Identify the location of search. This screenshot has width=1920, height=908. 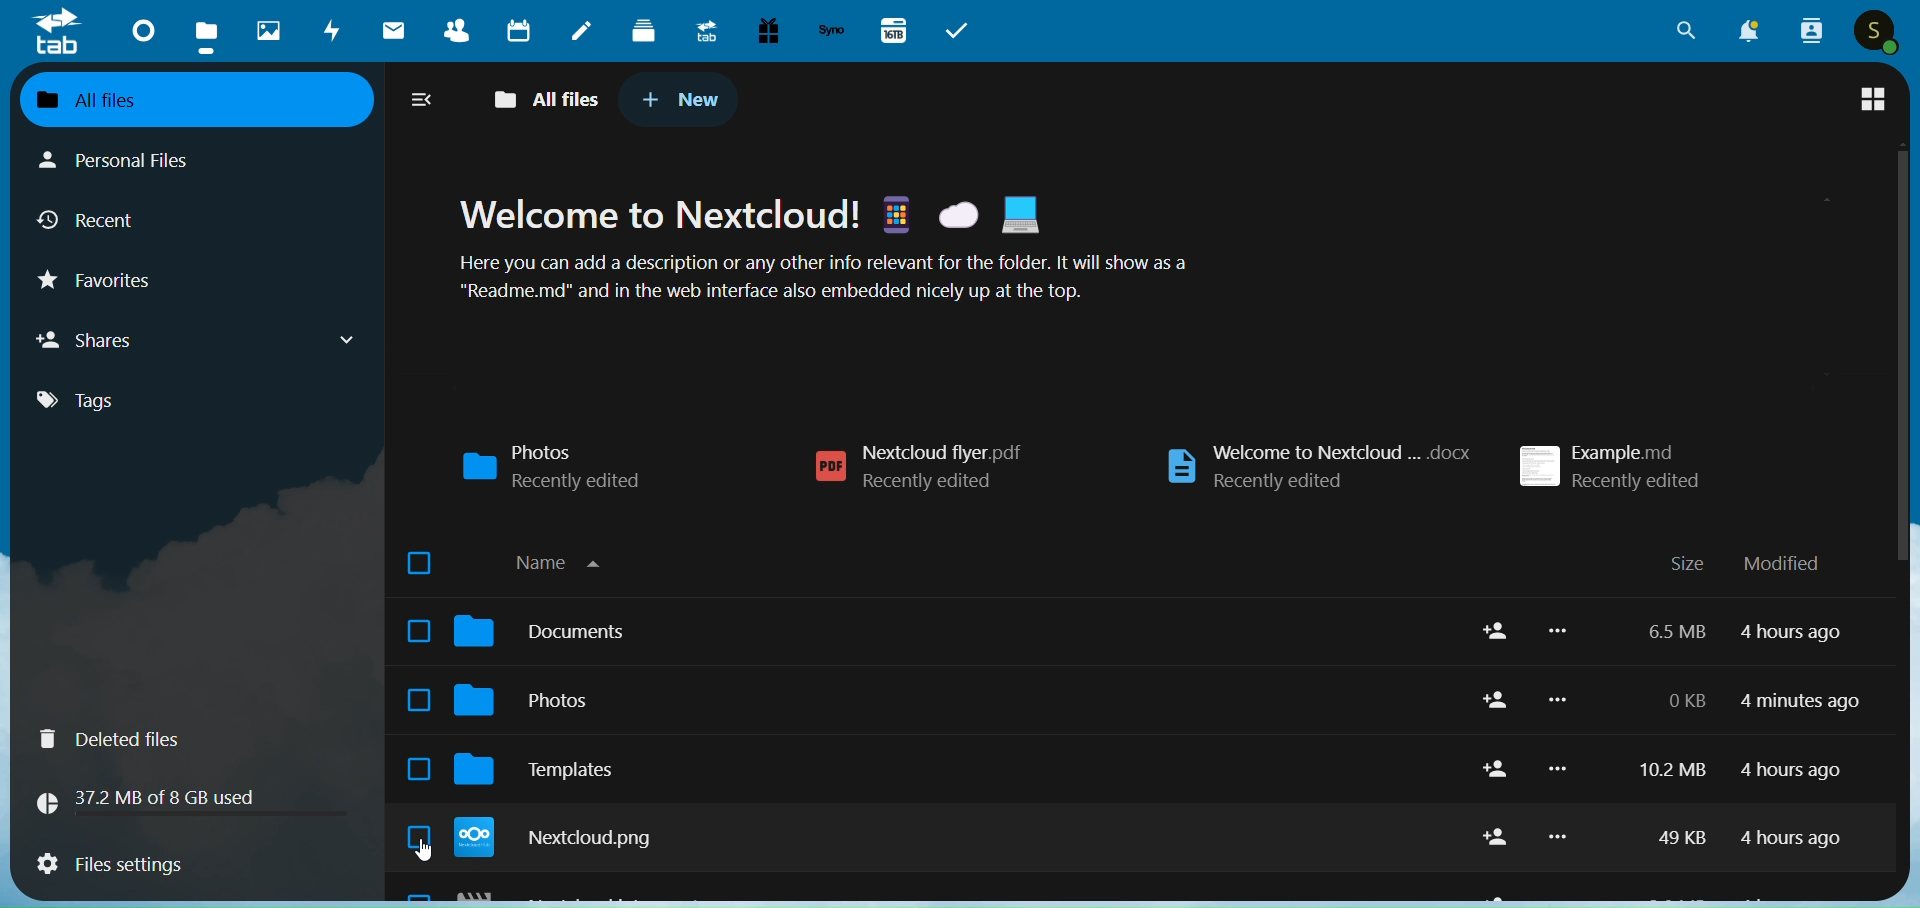
(1677, 32).